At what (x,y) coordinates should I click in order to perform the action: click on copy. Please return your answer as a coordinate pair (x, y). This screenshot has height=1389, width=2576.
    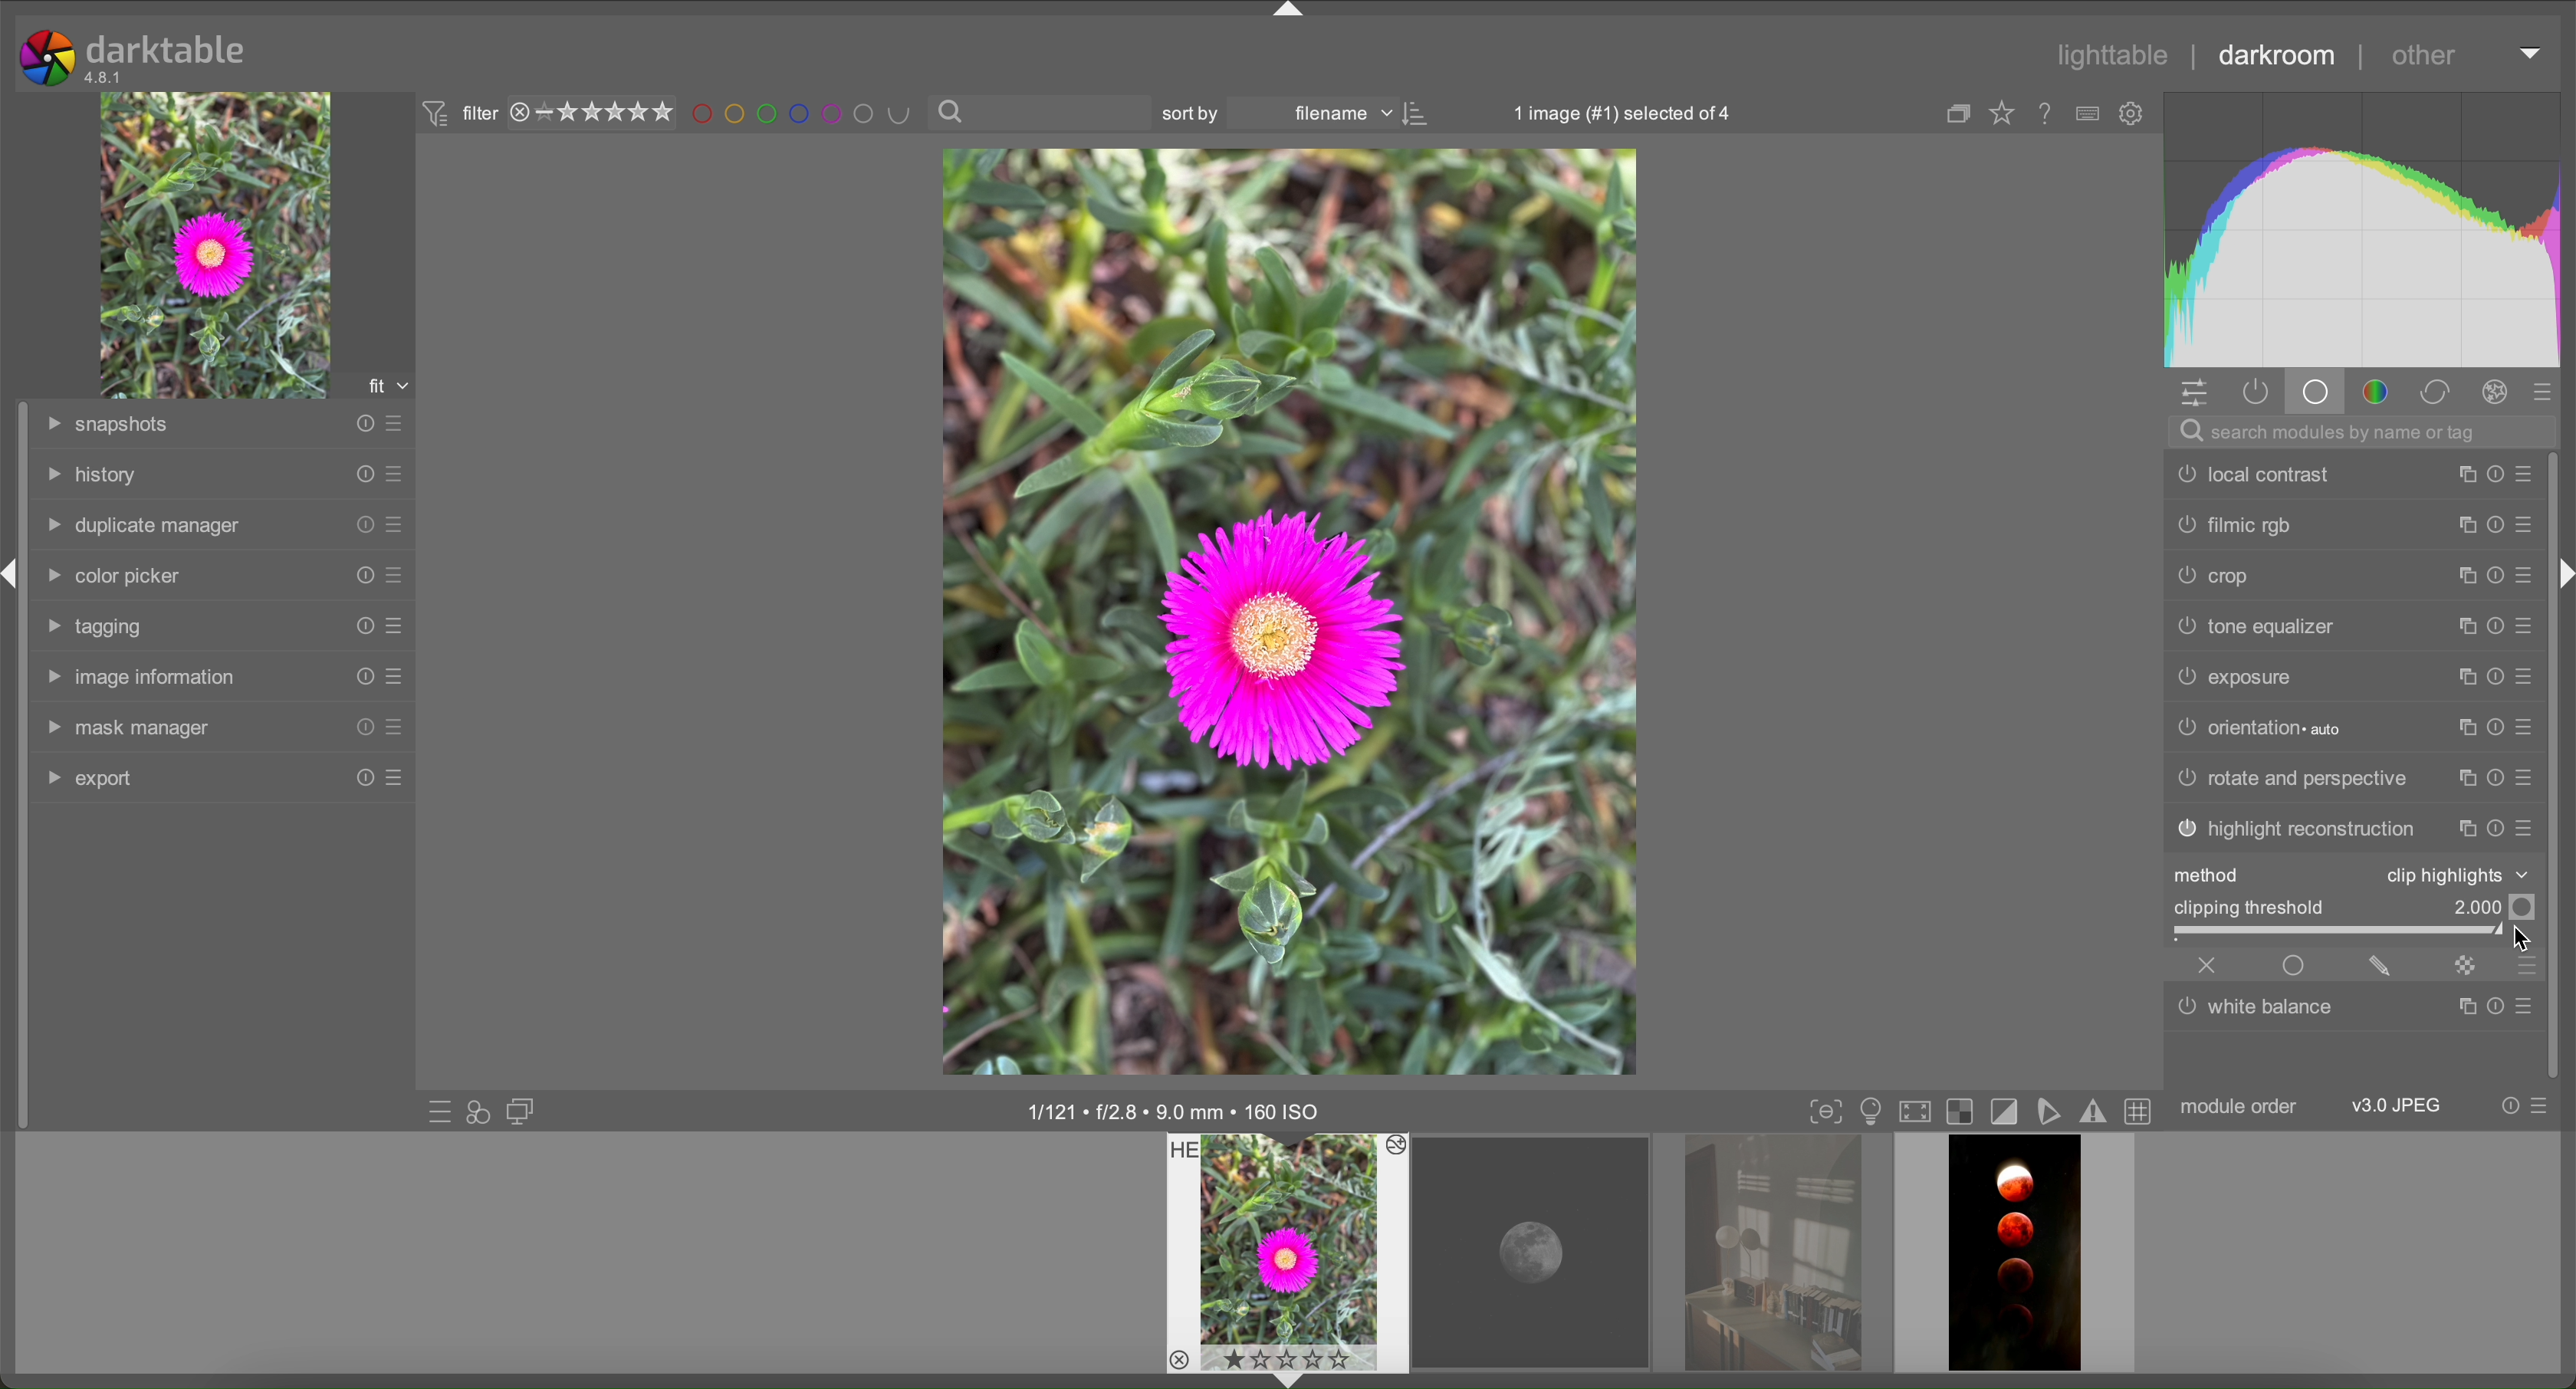
    Looking at the image, I should click on (2462, 477).